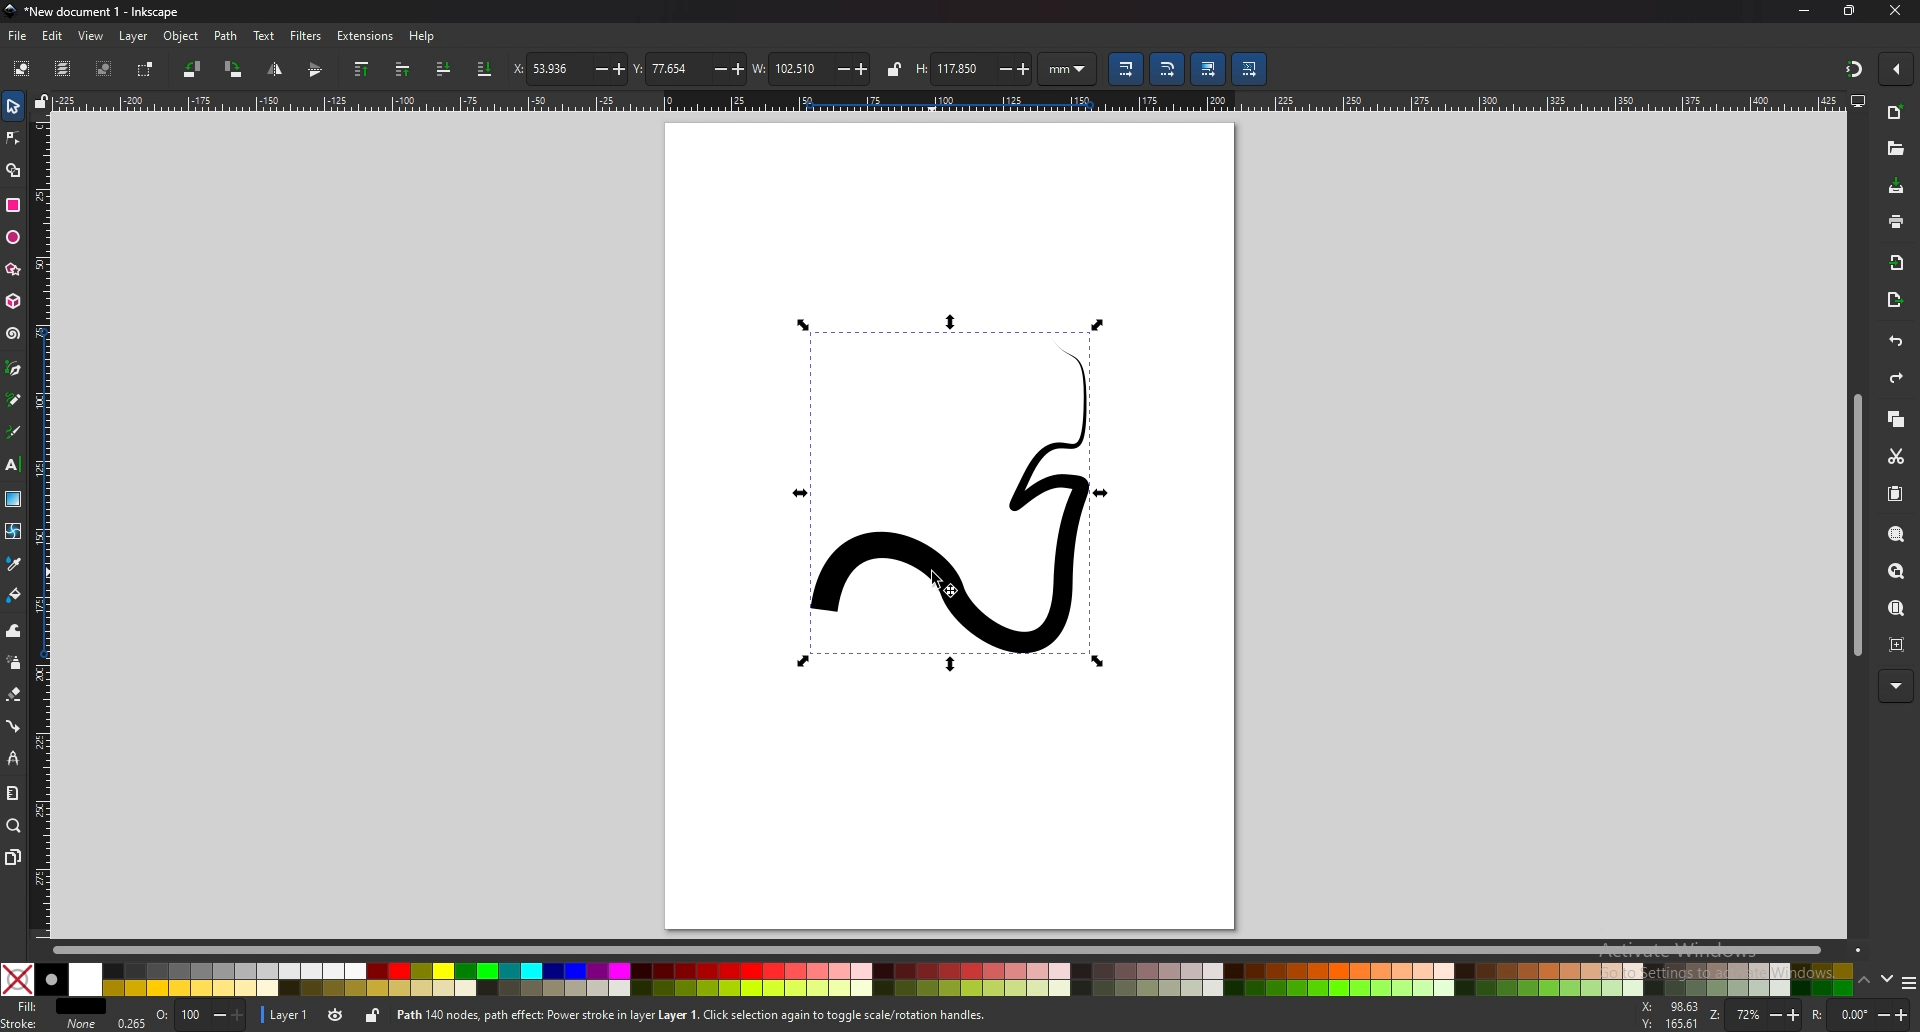 This screenshot has width=1920, height=1032. Describe the element at coordinates (15, 170) in the screenshot. I see `shape builder` at that location.